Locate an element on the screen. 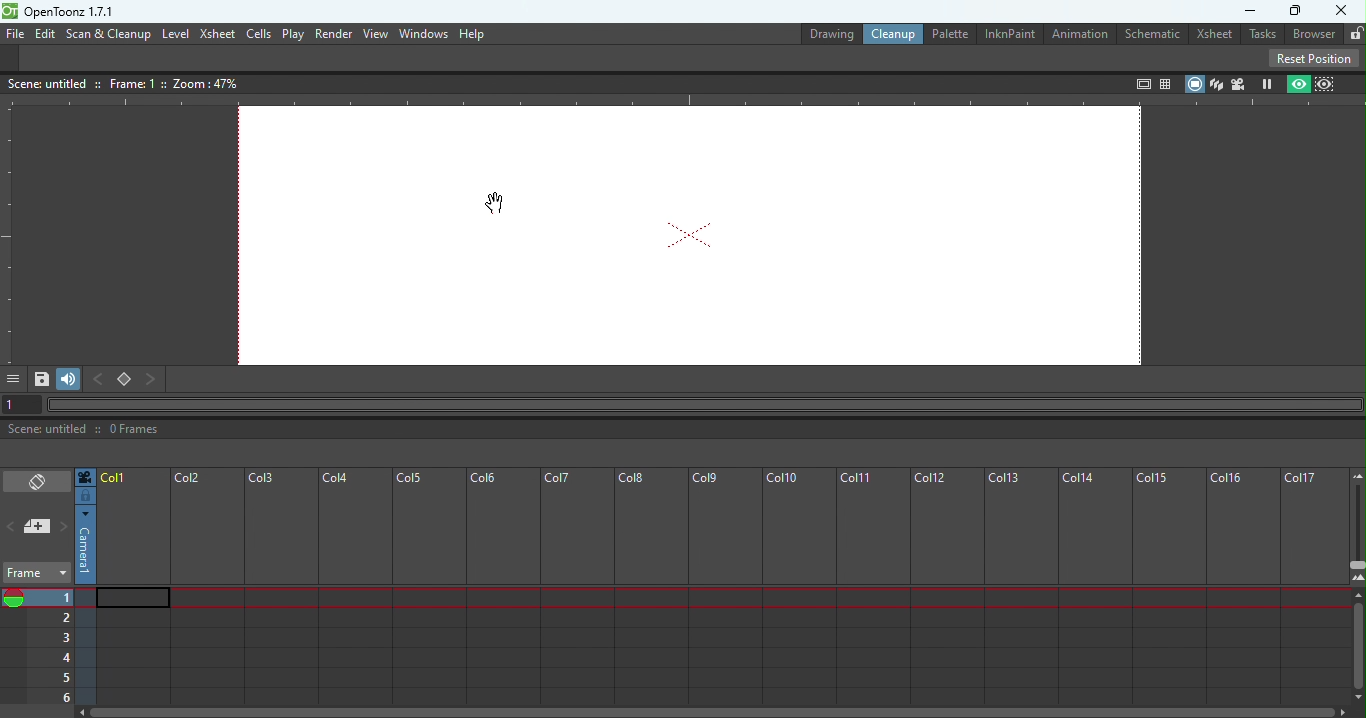 The height and width of the screenshot is (718, 1366). Current frames is located at coordinates (38, 645).